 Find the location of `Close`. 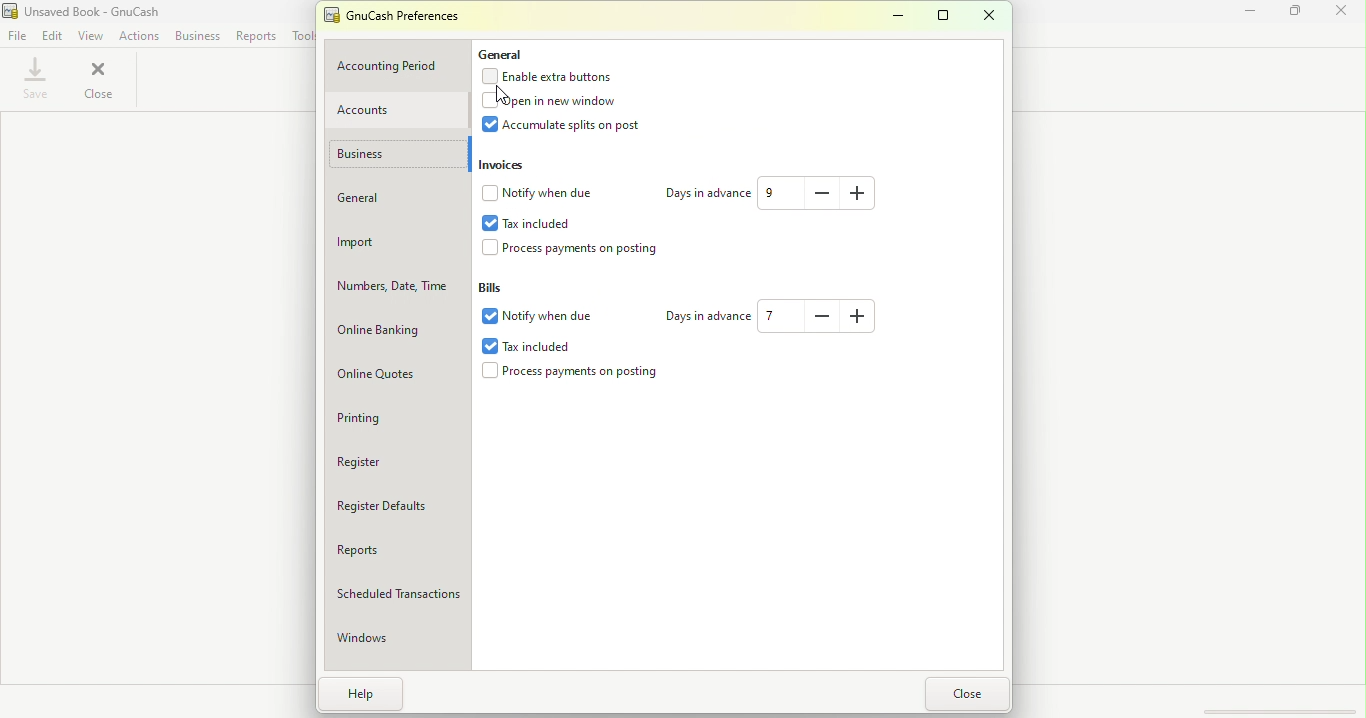

Close is located at coordinates (97, 79).